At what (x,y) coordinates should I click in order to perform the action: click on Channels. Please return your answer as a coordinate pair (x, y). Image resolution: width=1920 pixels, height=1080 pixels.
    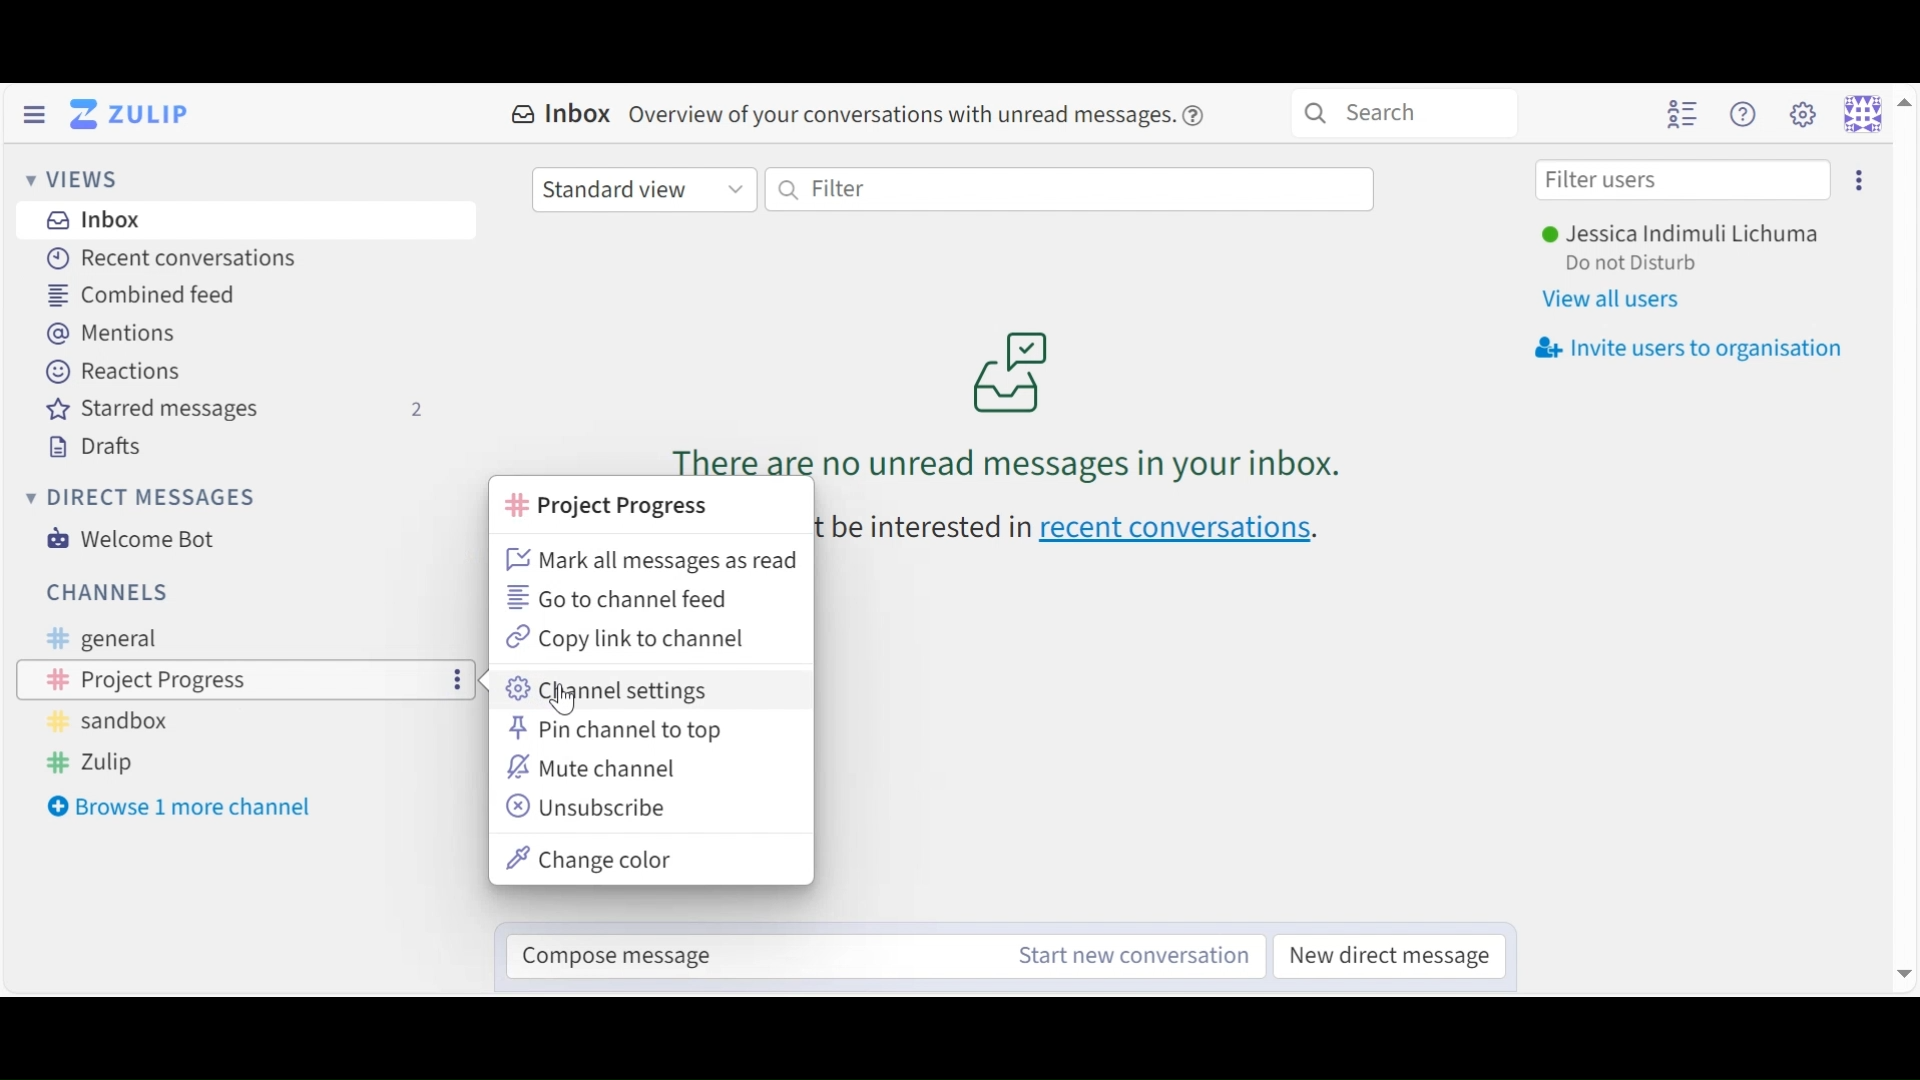
    Looking at the image, I should click on (117, 595).